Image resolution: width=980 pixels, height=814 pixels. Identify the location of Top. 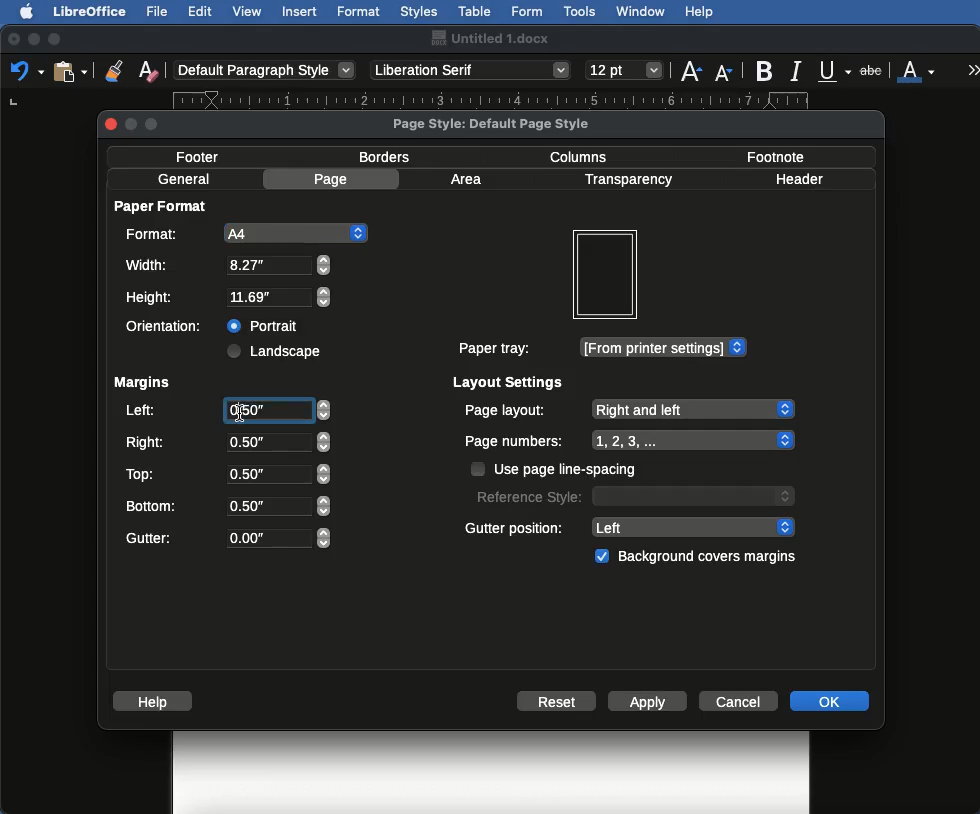
(225, 474).